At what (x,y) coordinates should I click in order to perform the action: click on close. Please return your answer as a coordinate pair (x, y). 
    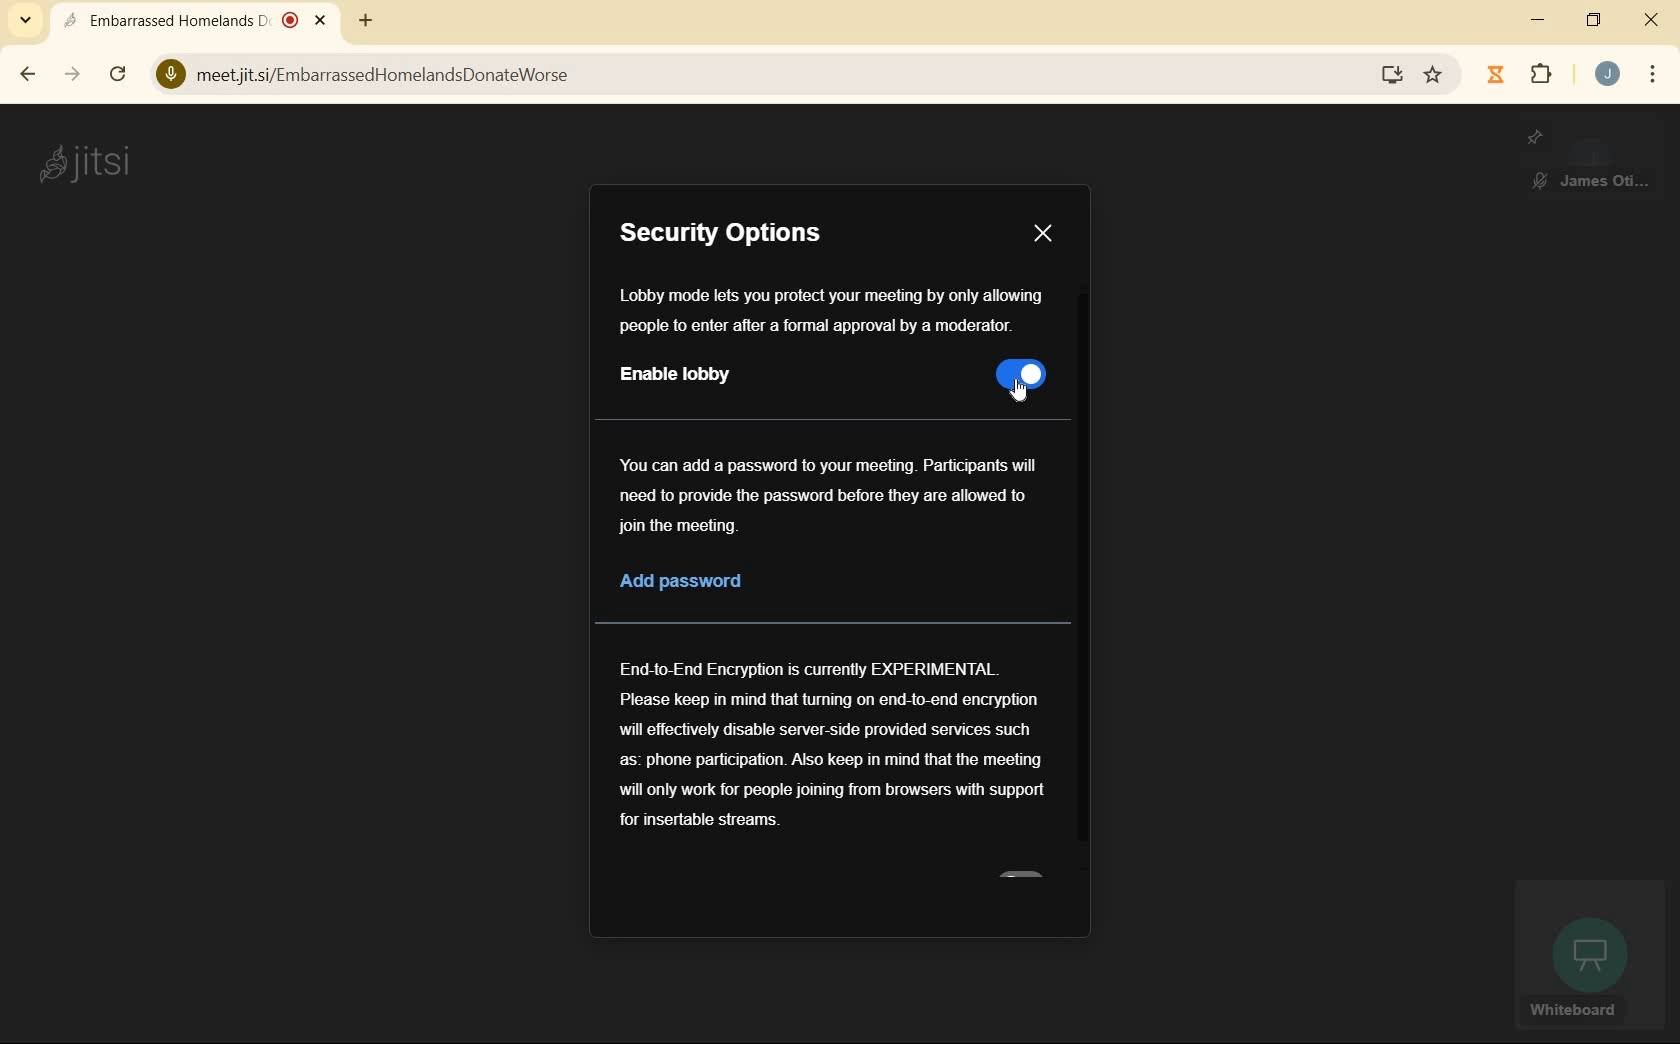
    Looking at the image, I should click on (1651, 22).